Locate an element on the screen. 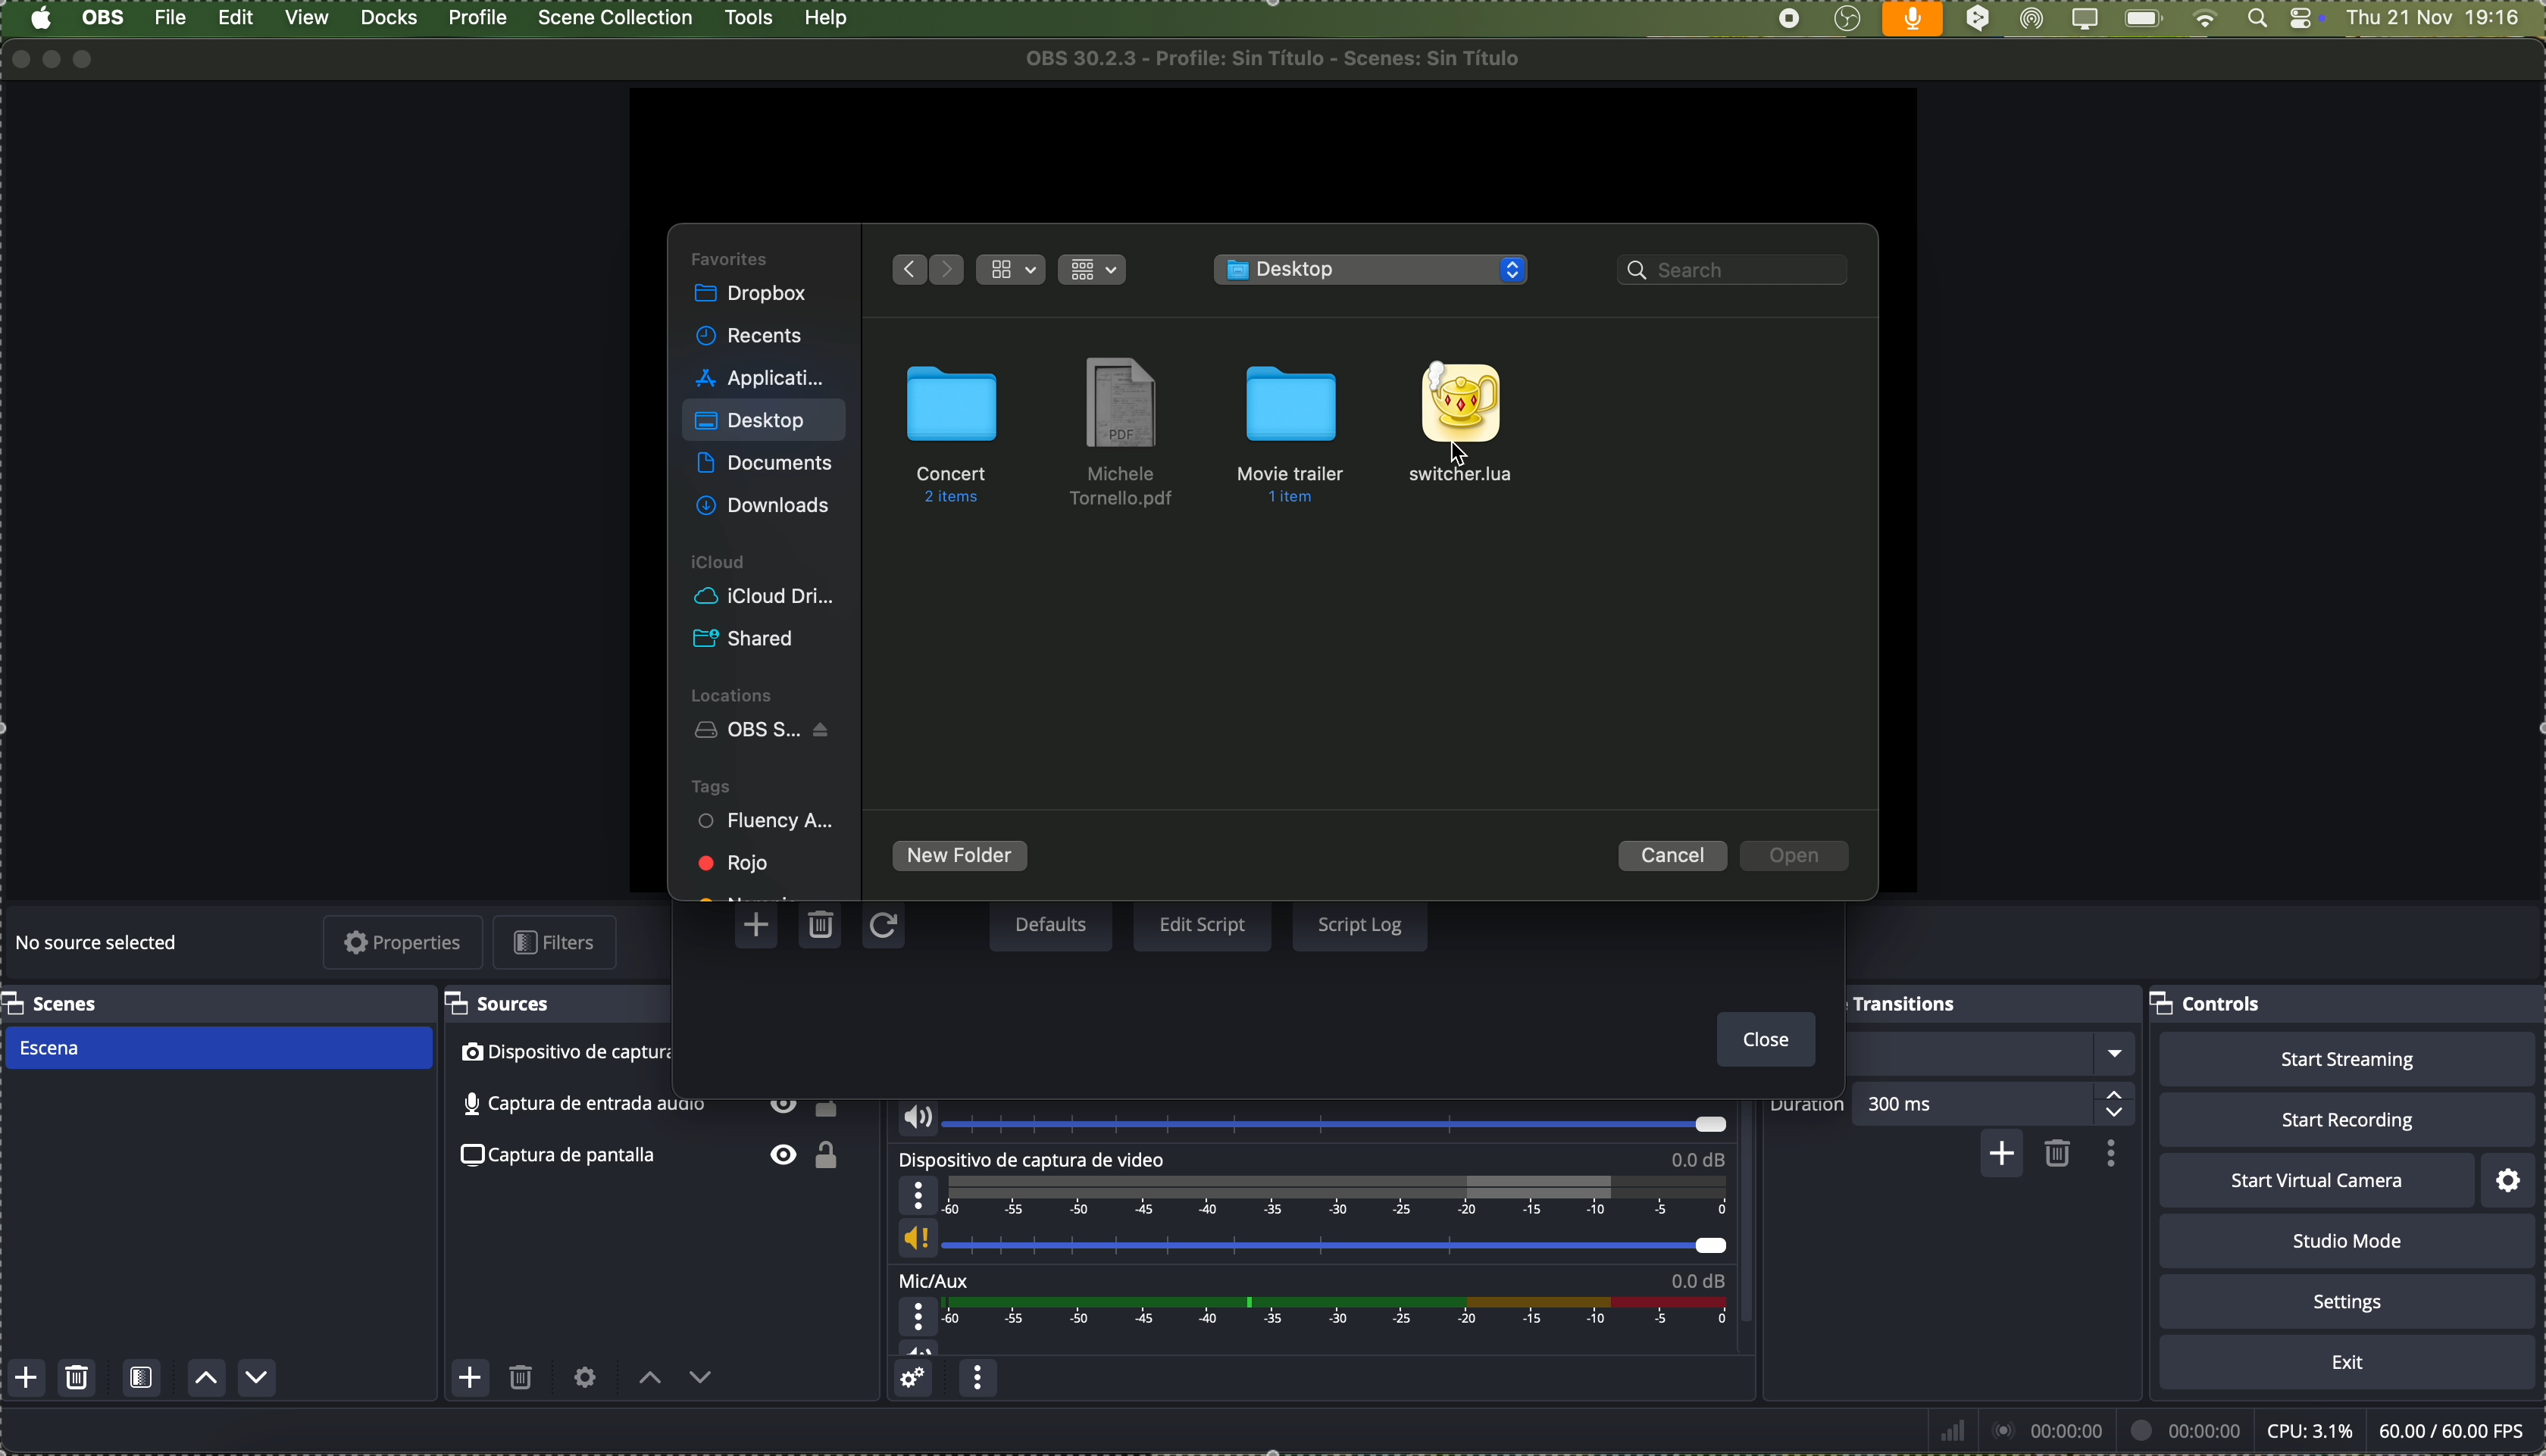  video capture device is located at coordinates (558, 1054).